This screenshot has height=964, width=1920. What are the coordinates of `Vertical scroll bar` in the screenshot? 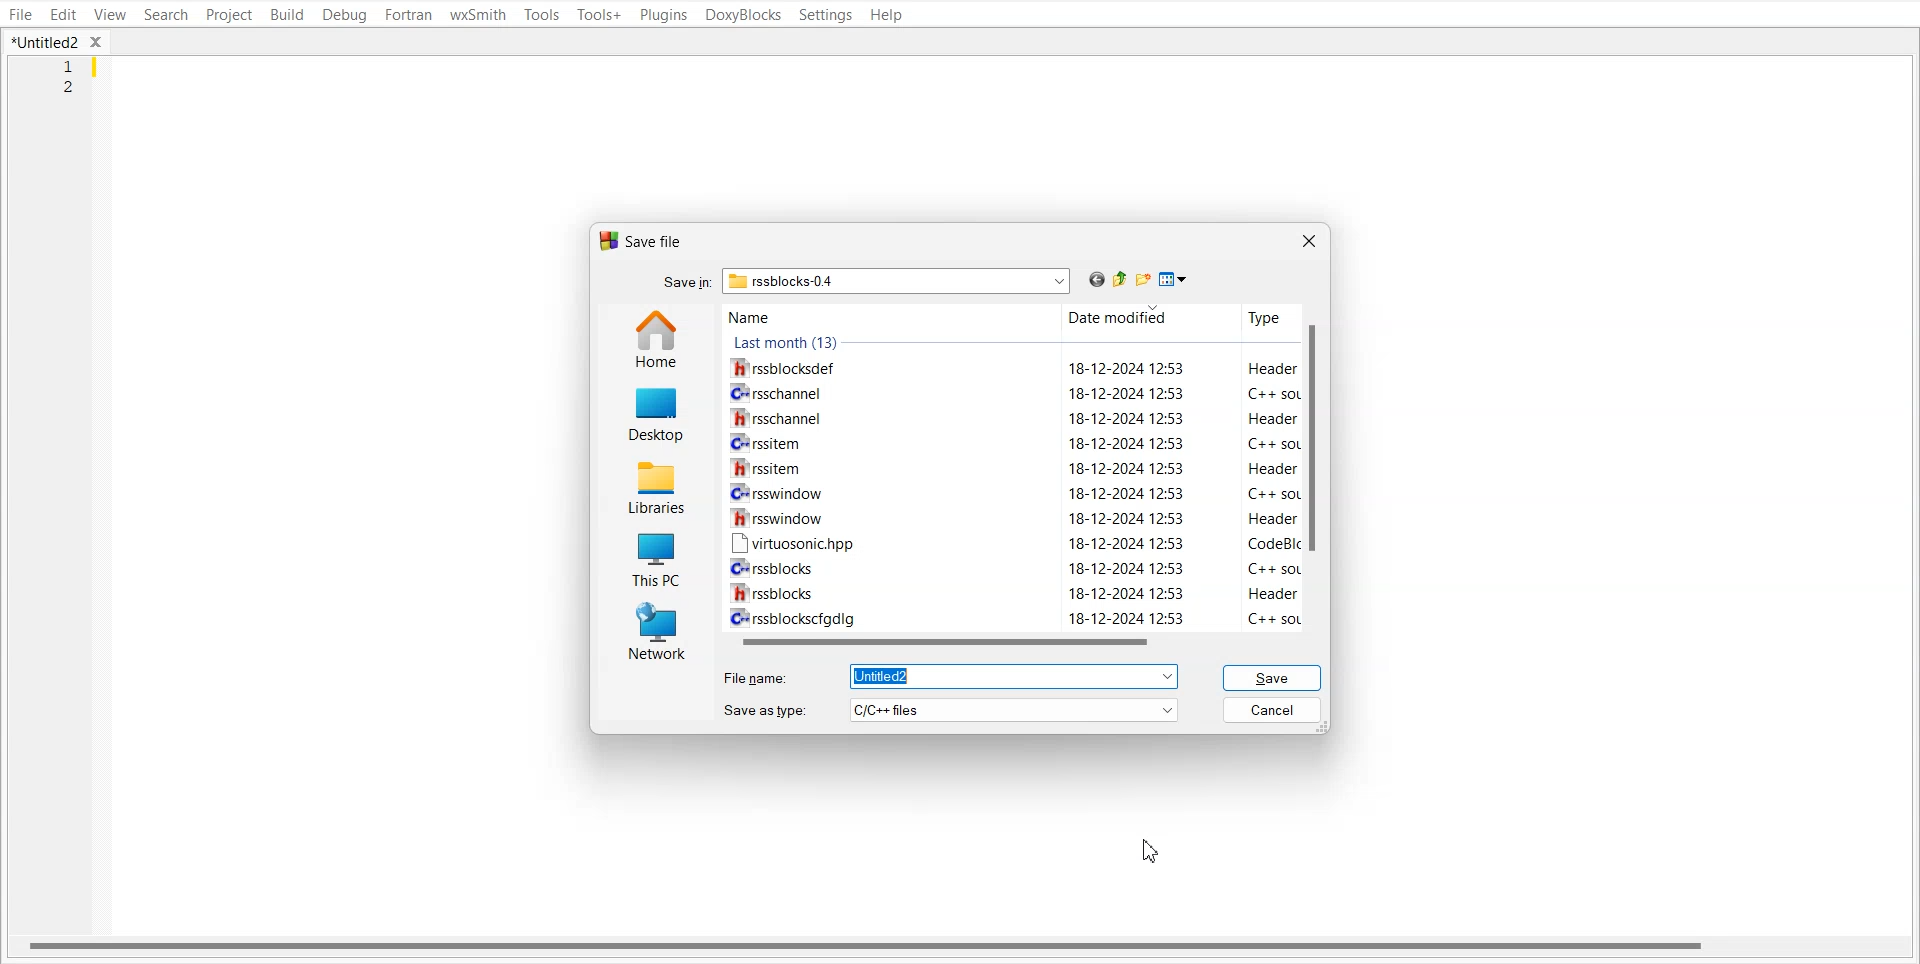 It's located at (1313, 468).